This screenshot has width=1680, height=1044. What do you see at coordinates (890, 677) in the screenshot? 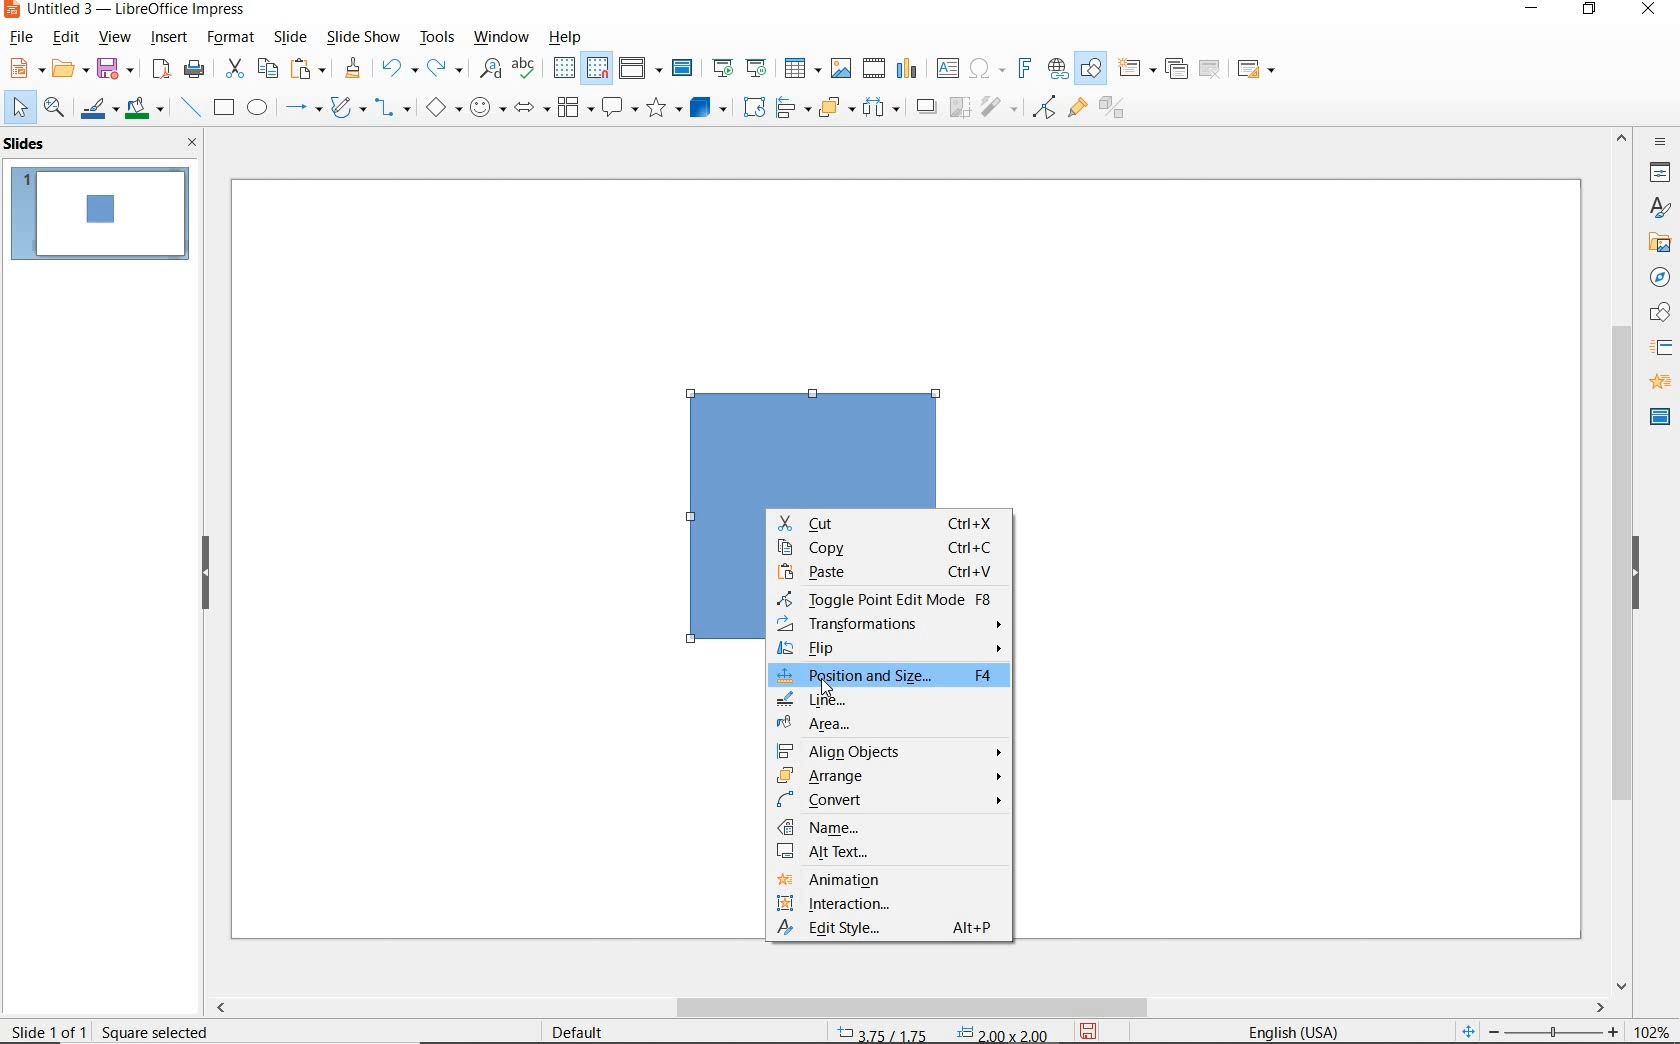
I see `POSITION AND SIZE` at bounding box center [890, 677].